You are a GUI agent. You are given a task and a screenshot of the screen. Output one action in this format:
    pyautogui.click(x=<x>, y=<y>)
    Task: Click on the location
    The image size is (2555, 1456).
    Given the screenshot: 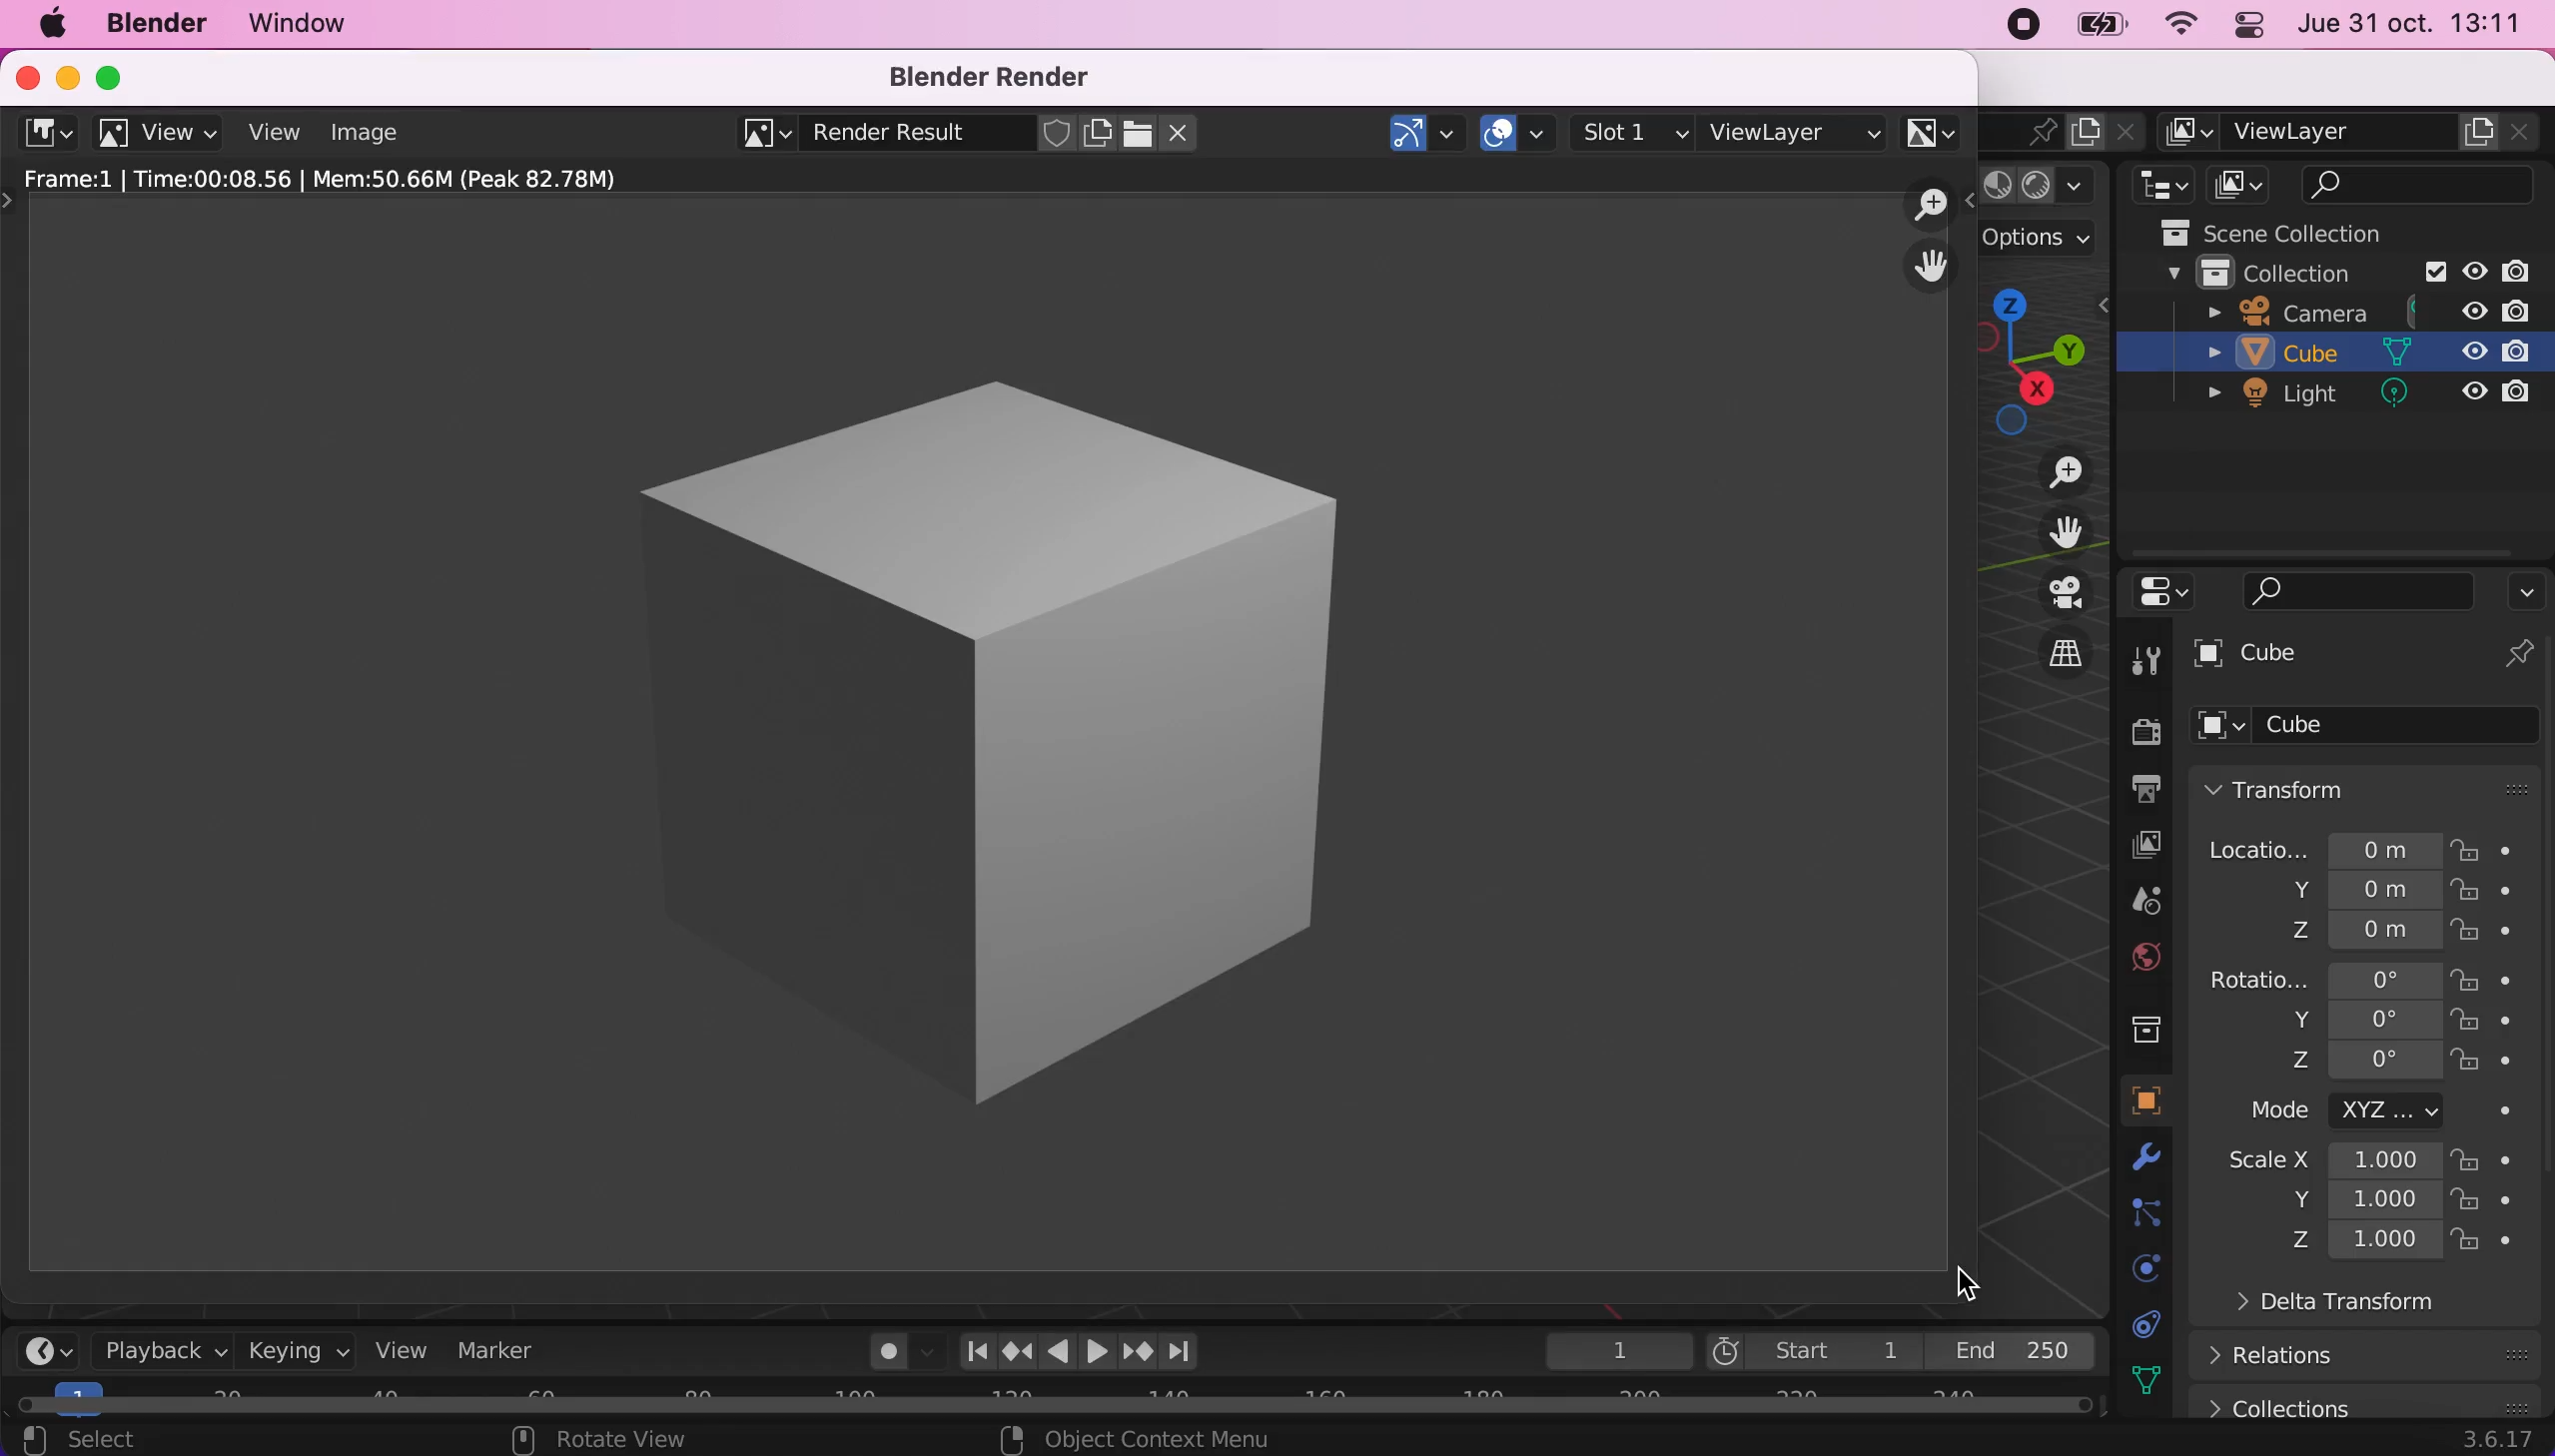 What is the action you would take?
    pyautogui.click(x=2323, y=844)
    